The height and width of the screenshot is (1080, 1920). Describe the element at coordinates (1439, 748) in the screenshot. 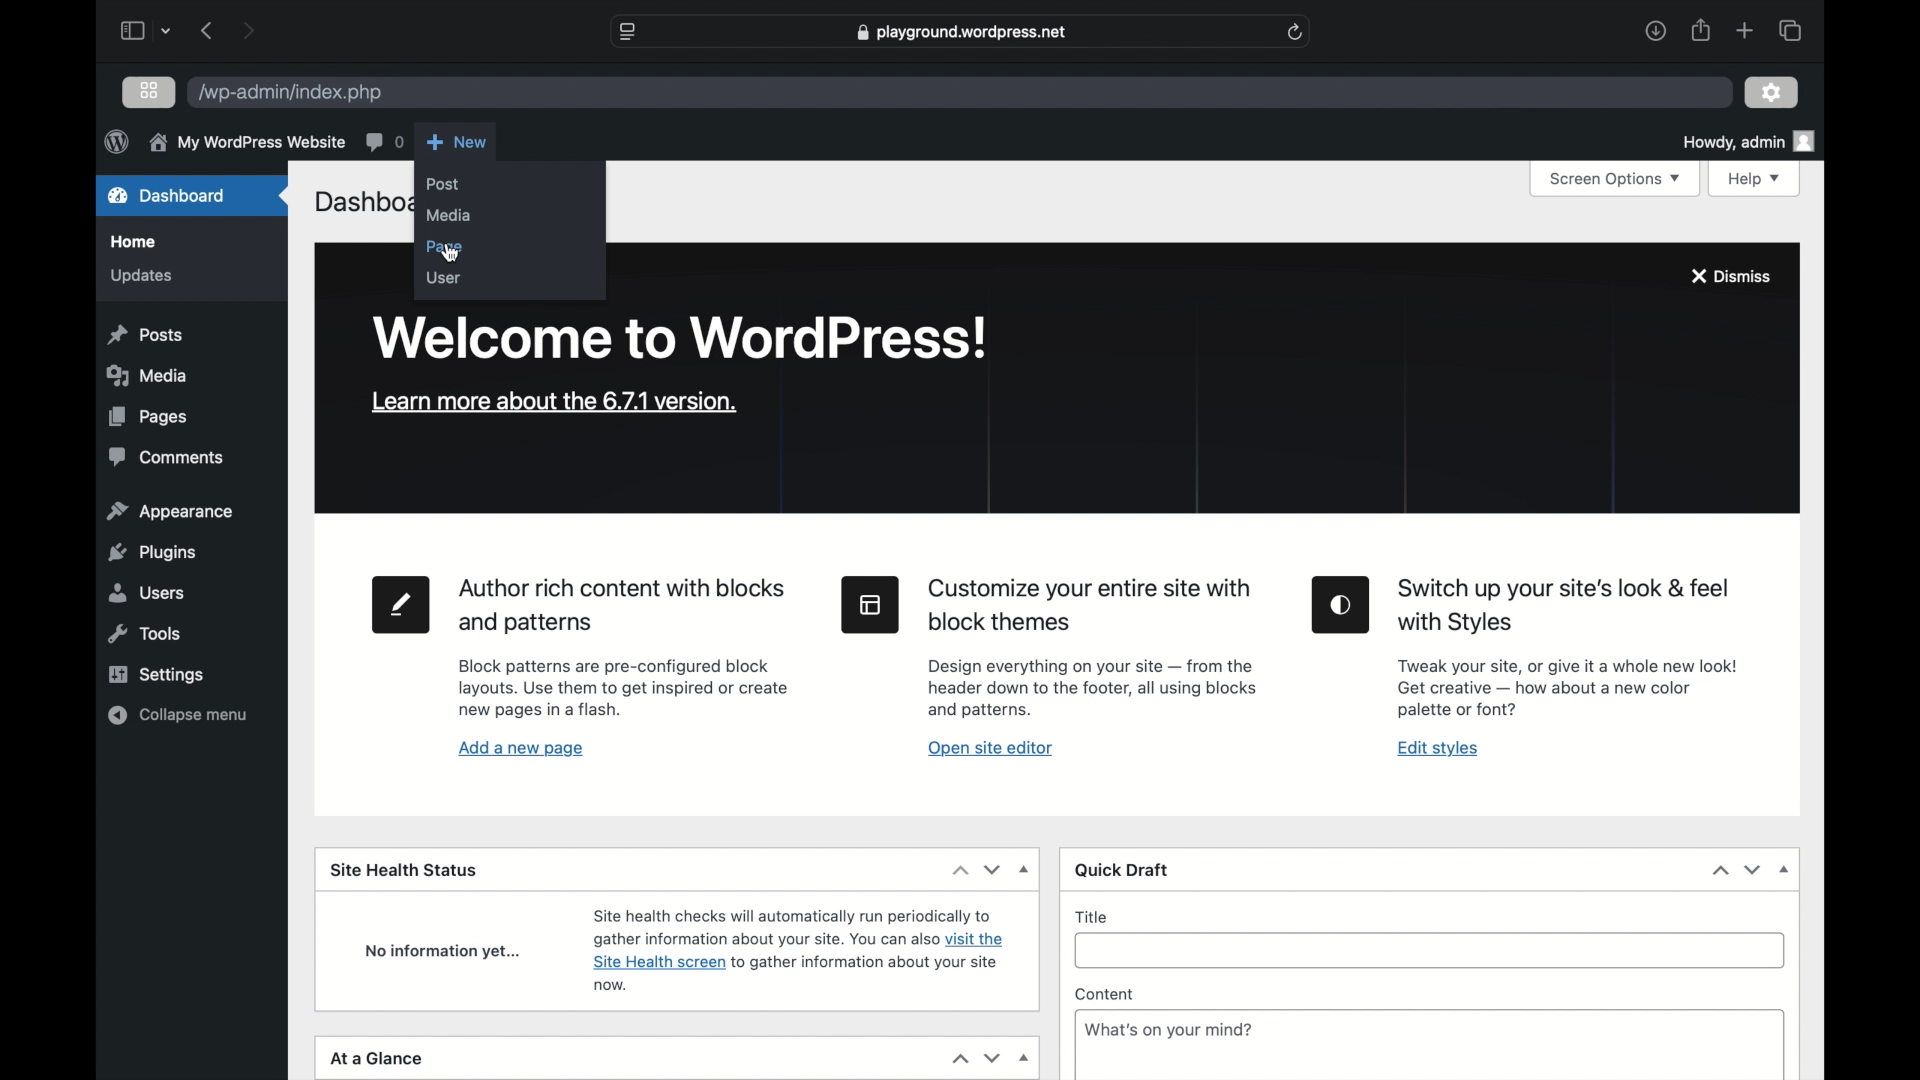

I see `edit styles` at that location.